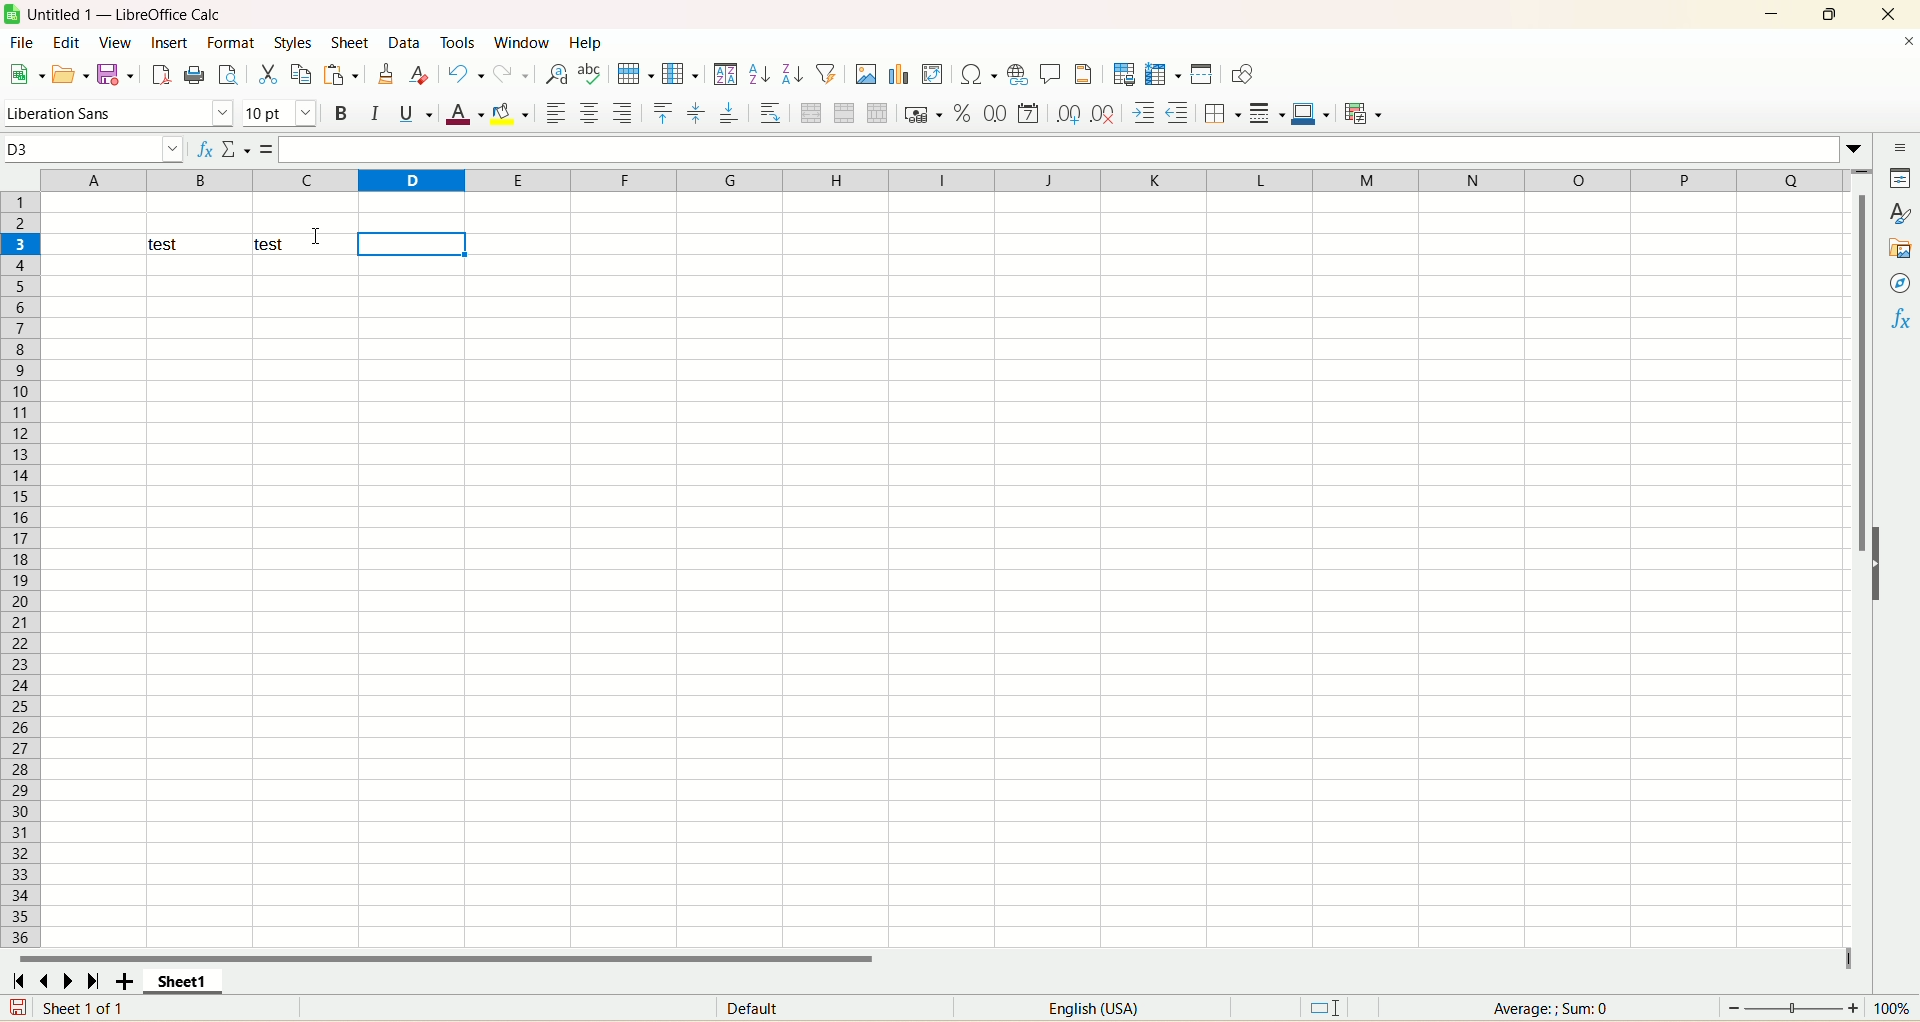  Describe the element at coordinates (316, 236) in the screenshot. I see `Cursor` at that location.